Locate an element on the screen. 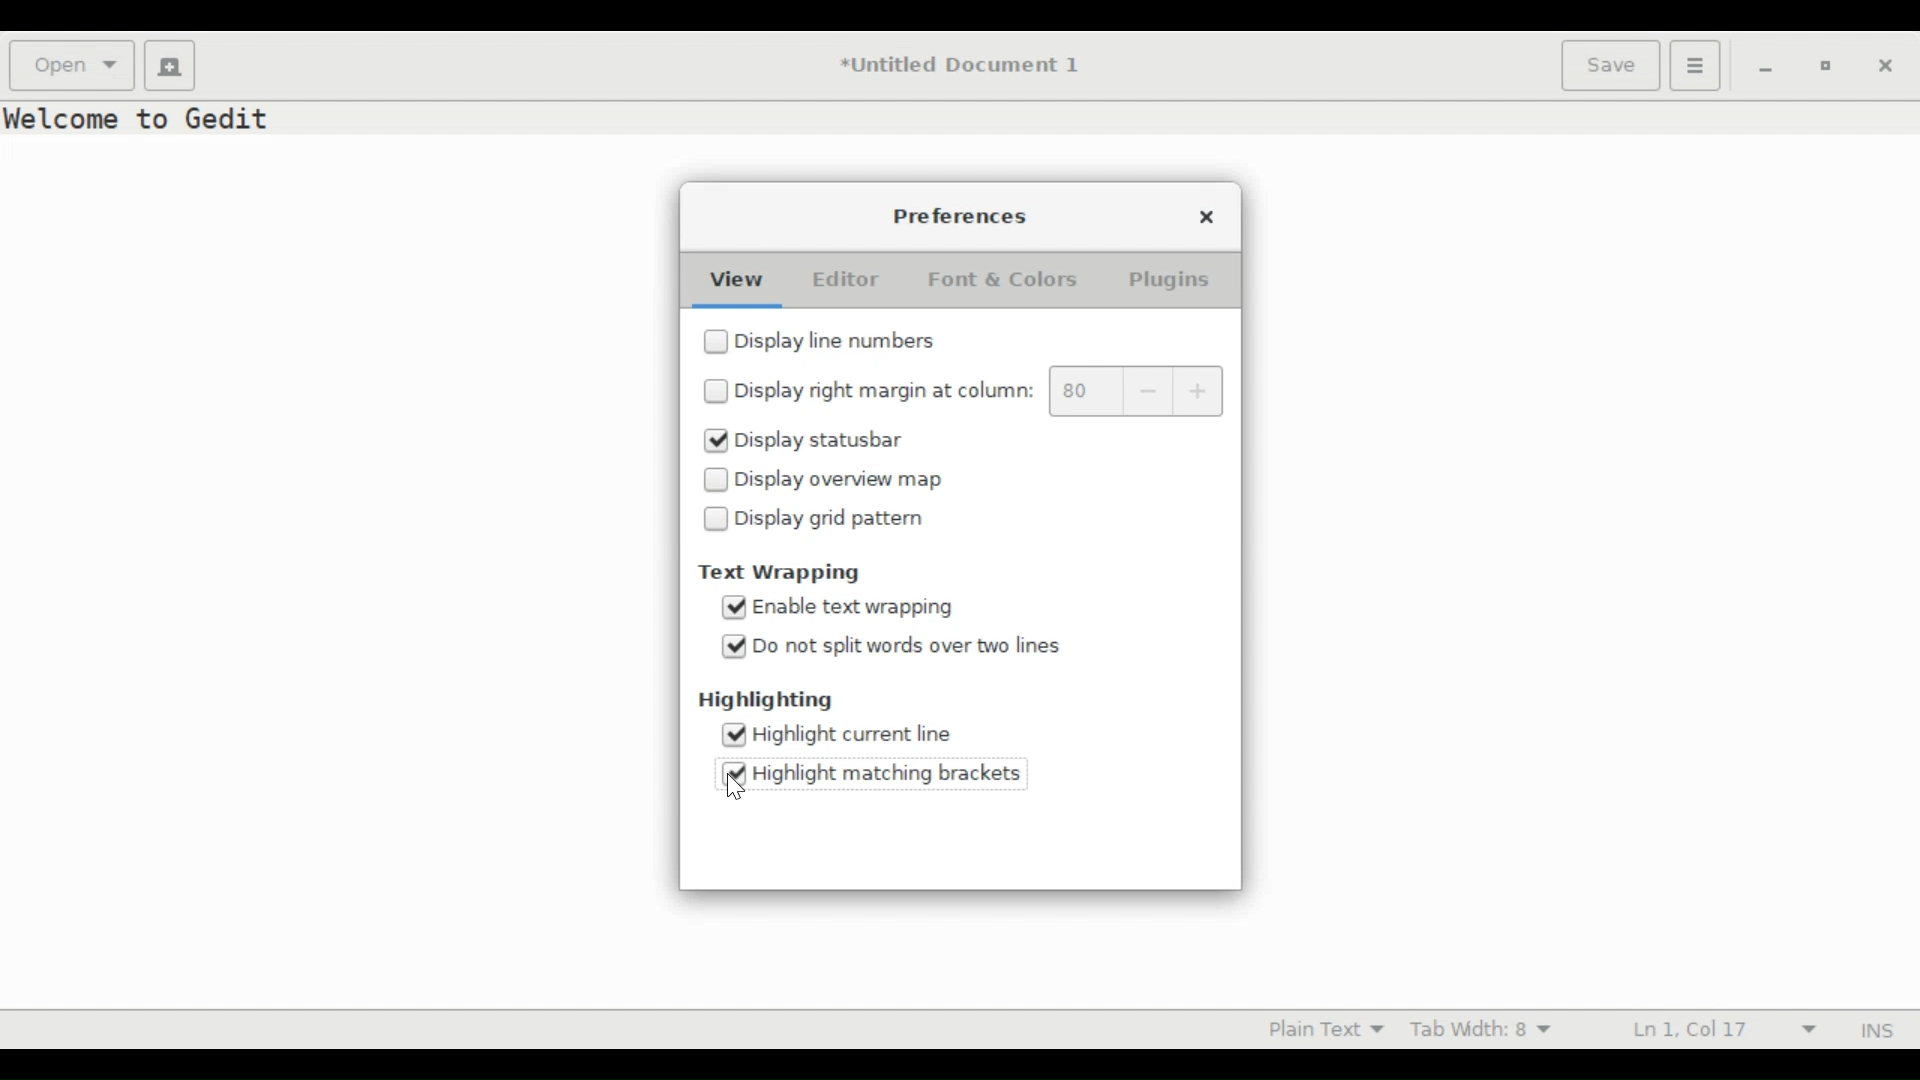 This screenshot has width=1920, height=1080. Save is located at coordinates (1610, 66).